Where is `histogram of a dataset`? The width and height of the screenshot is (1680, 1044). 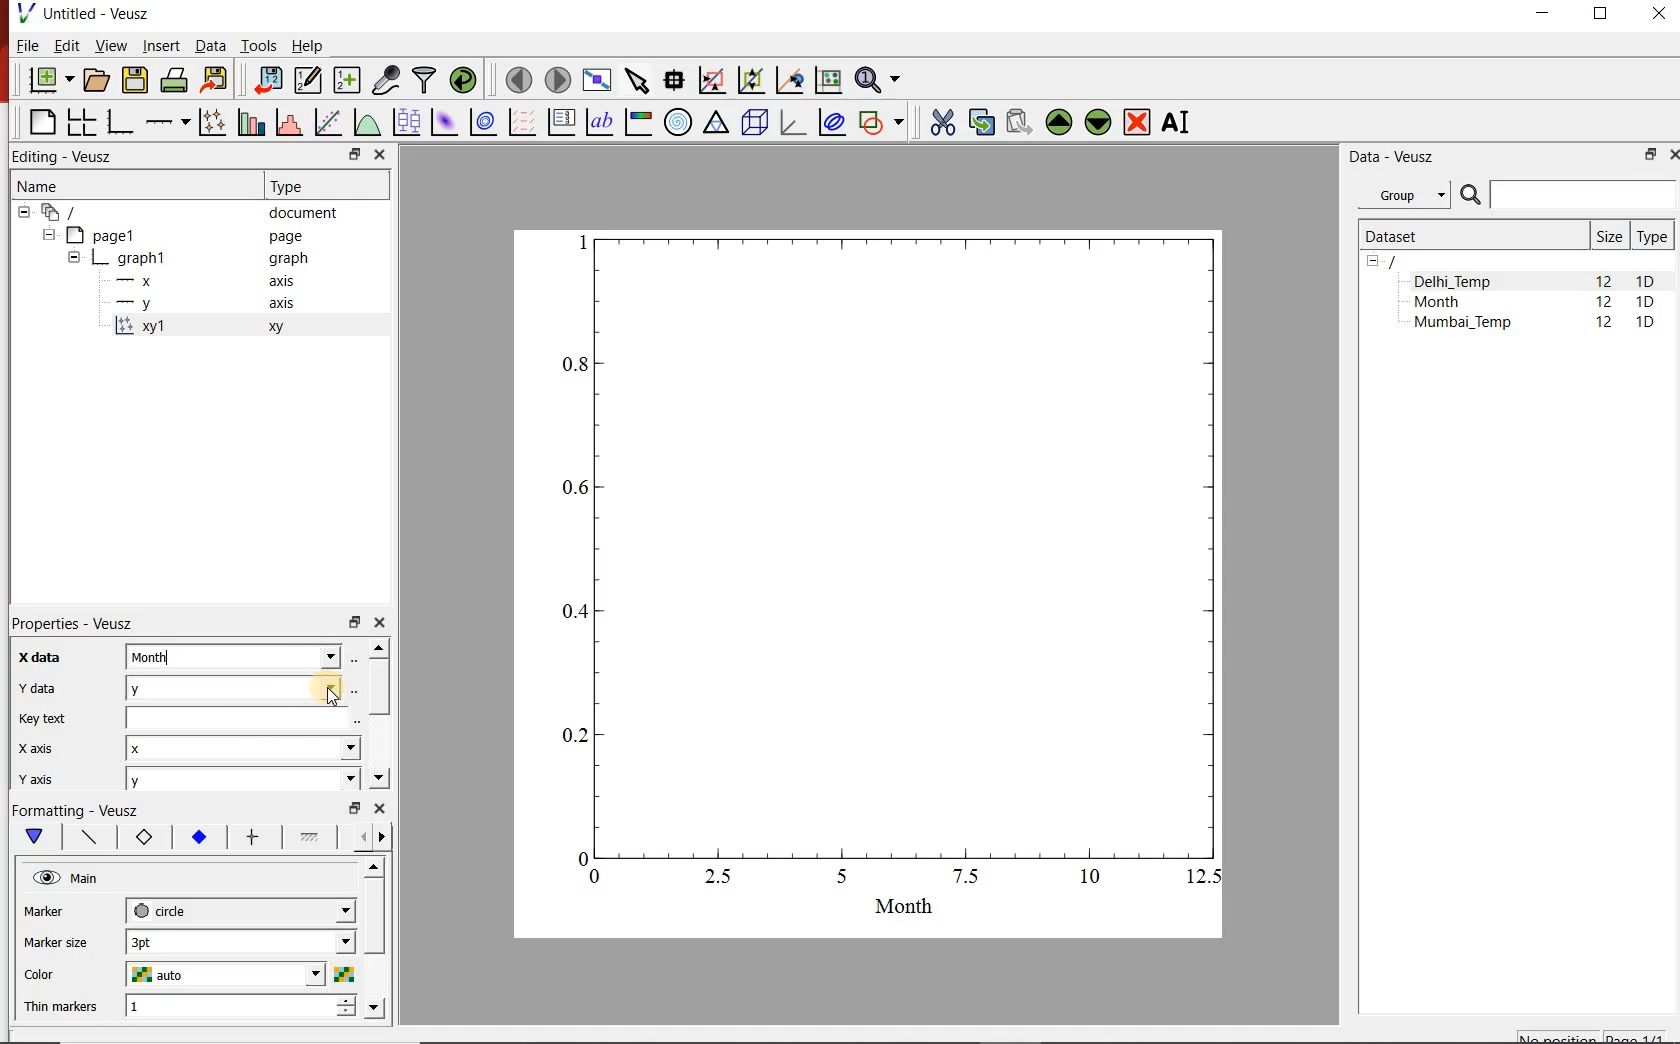 histogram of a dataset is located at coordinates (288, 122).